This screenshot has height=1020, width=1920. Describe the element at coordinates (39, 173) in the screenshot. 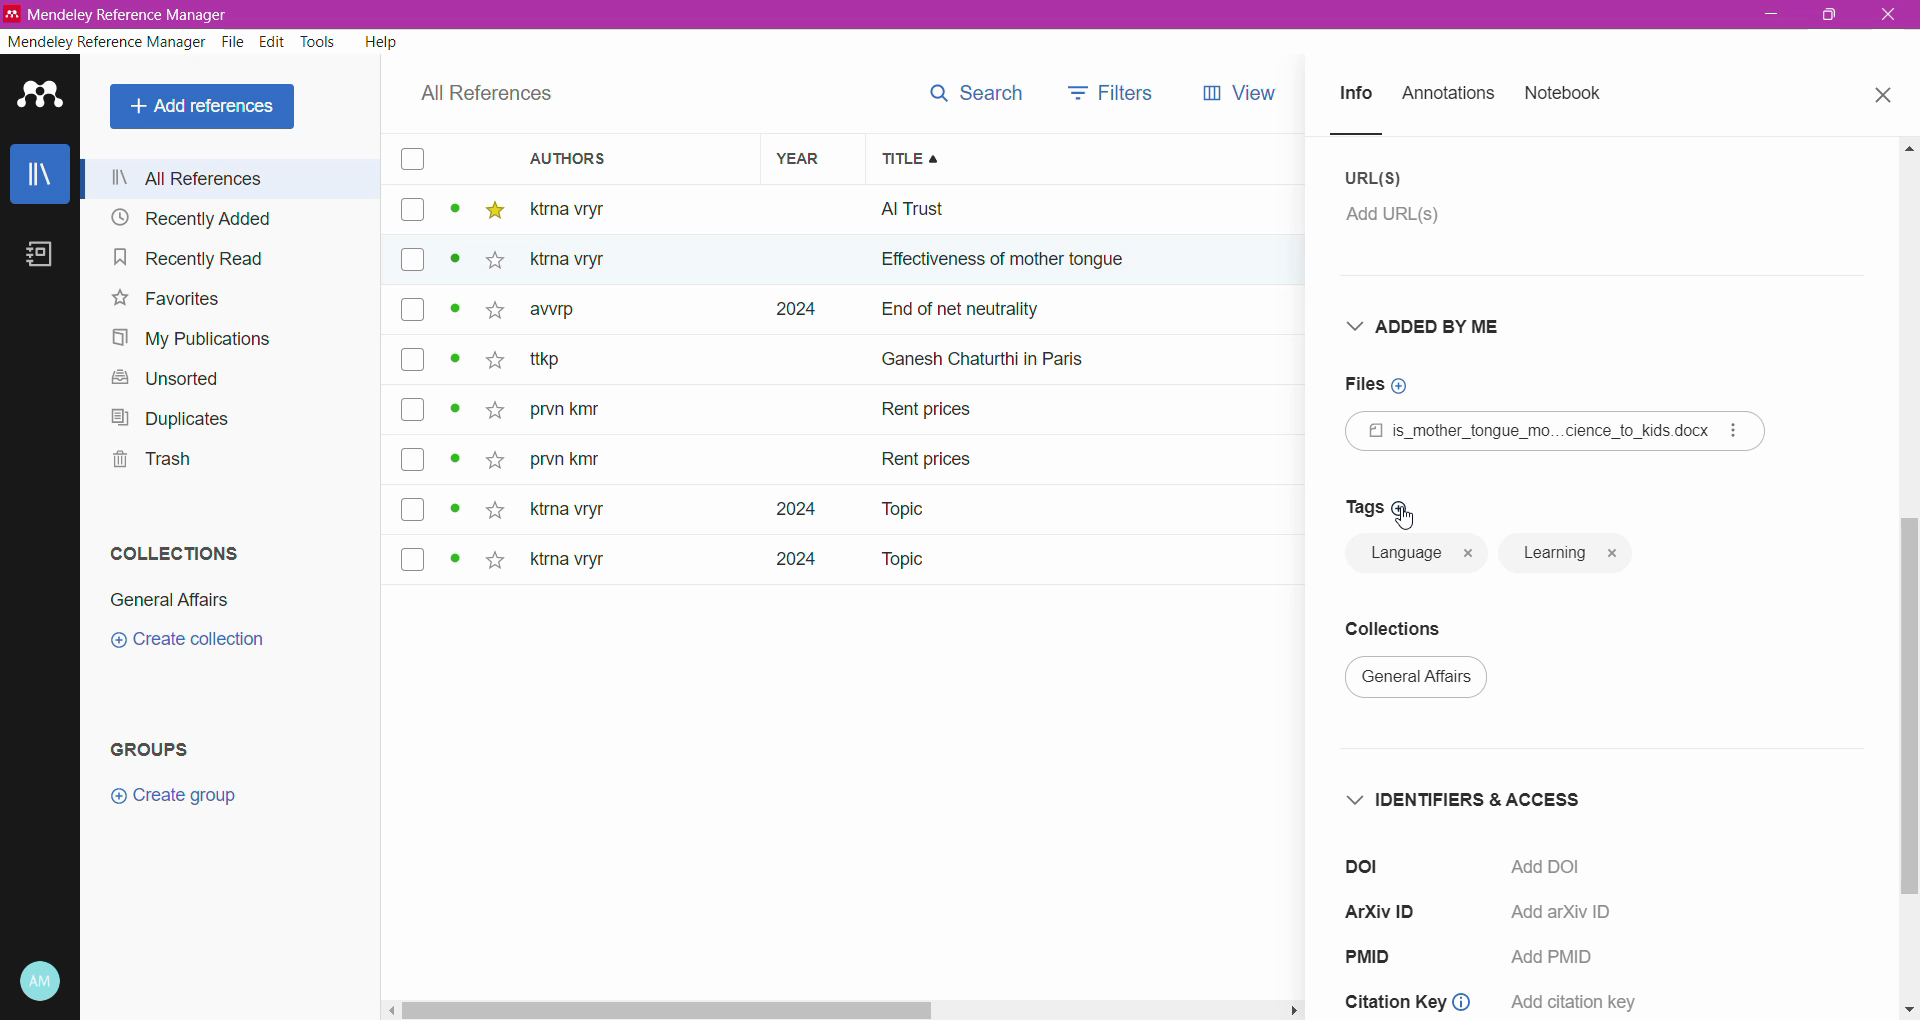

I see `Library` at that location.